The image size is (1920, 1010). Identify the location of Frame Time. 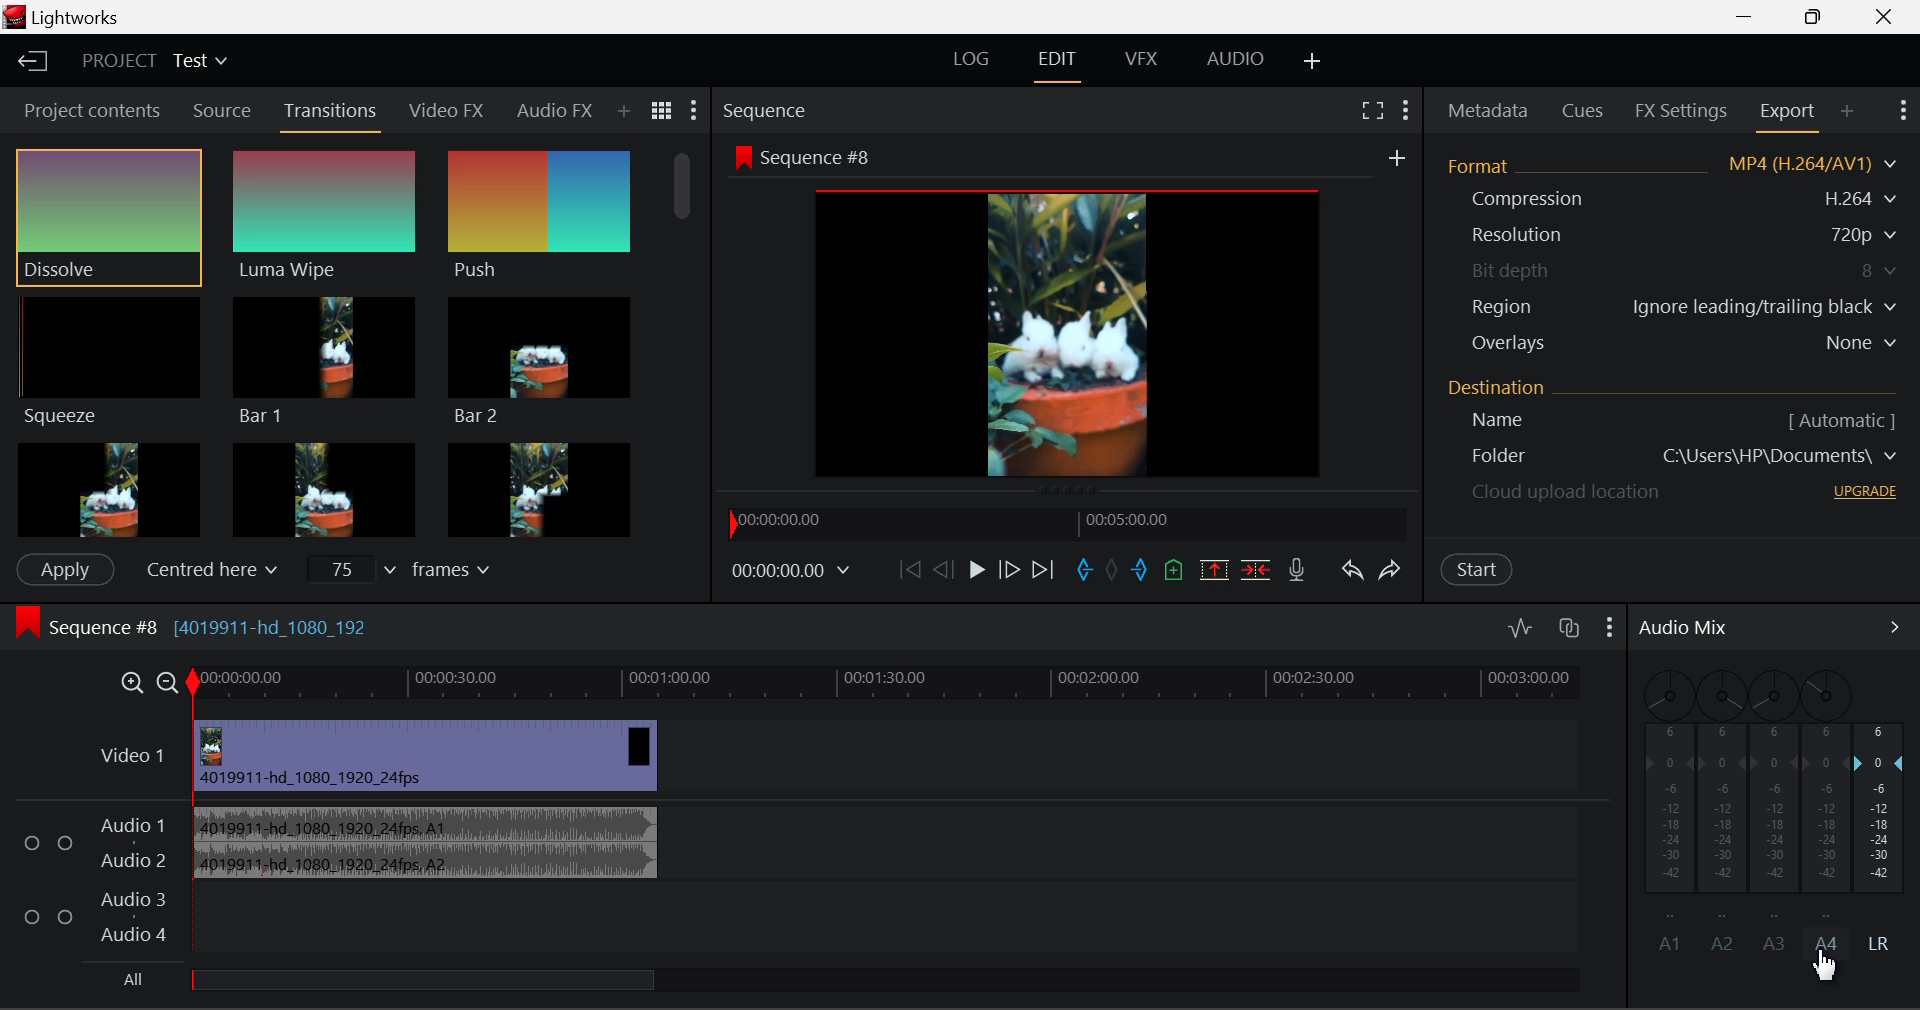
(794, 571).